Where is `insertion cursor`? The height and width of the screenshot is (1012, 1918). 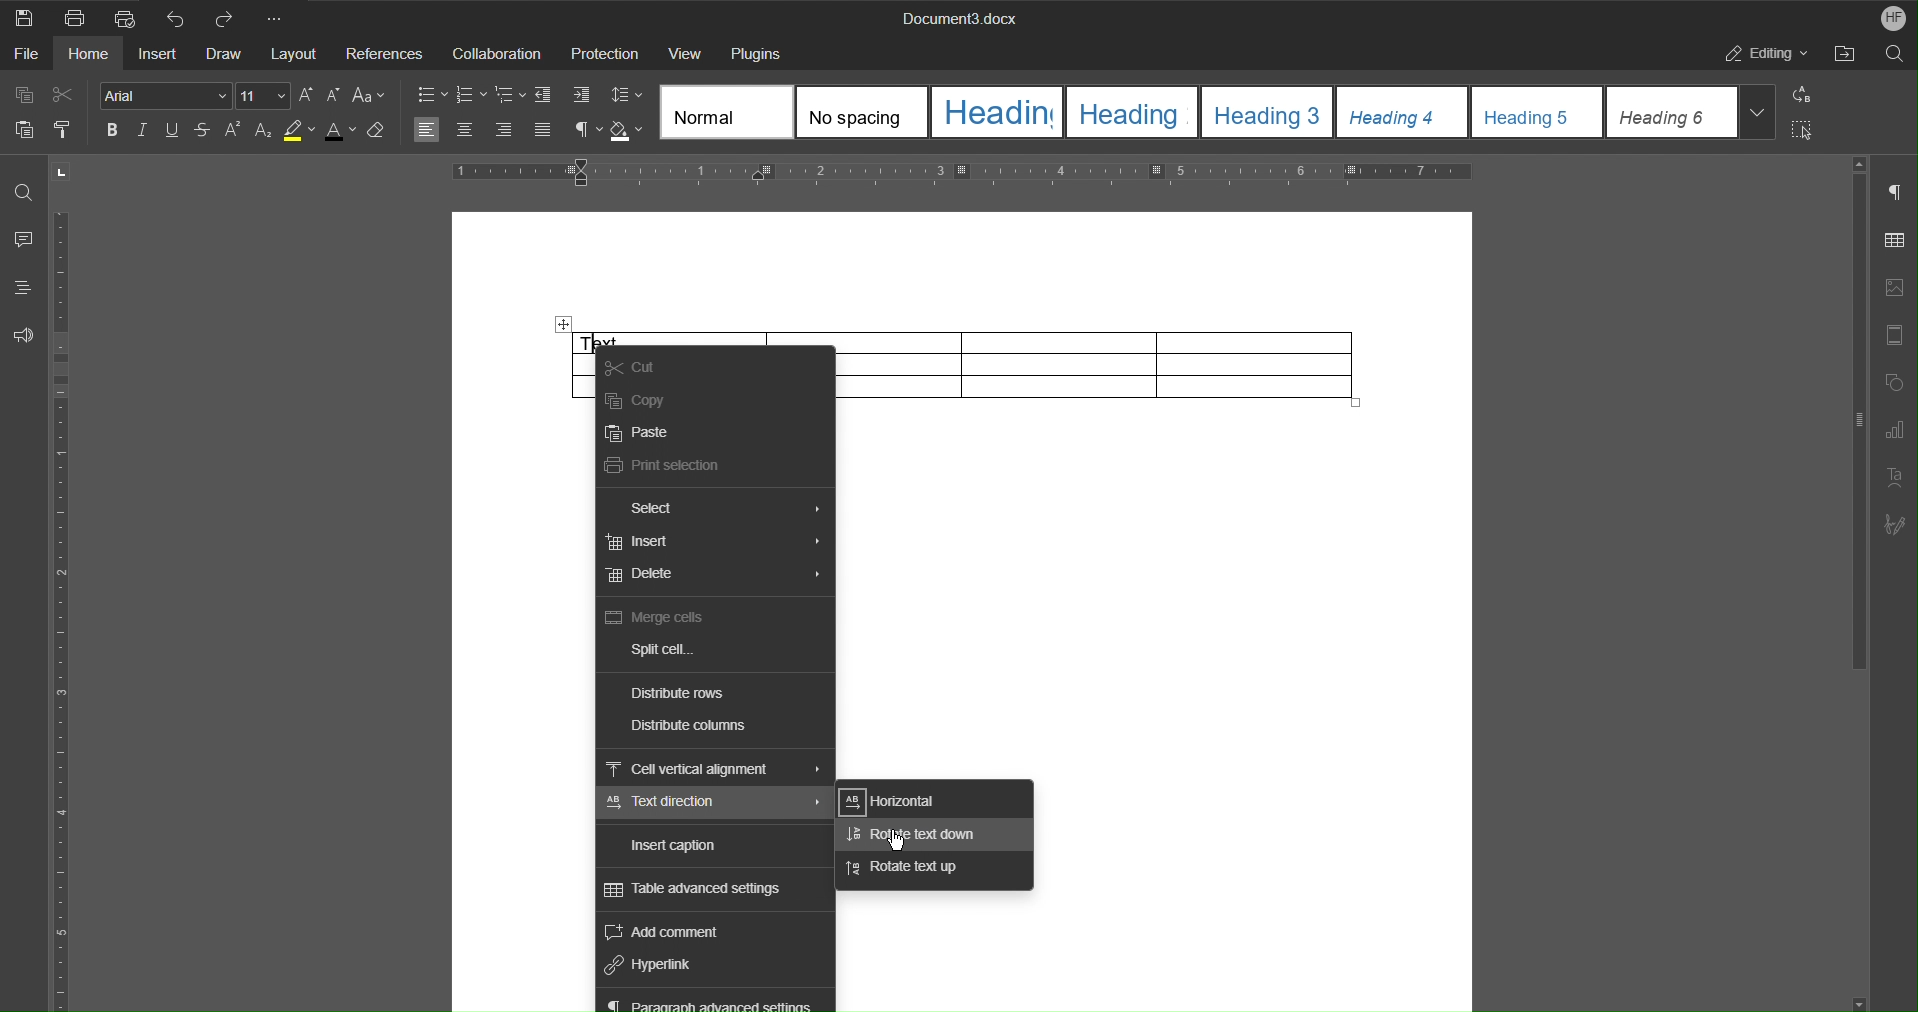
insertion cursor is located at coordinates (599, 340).